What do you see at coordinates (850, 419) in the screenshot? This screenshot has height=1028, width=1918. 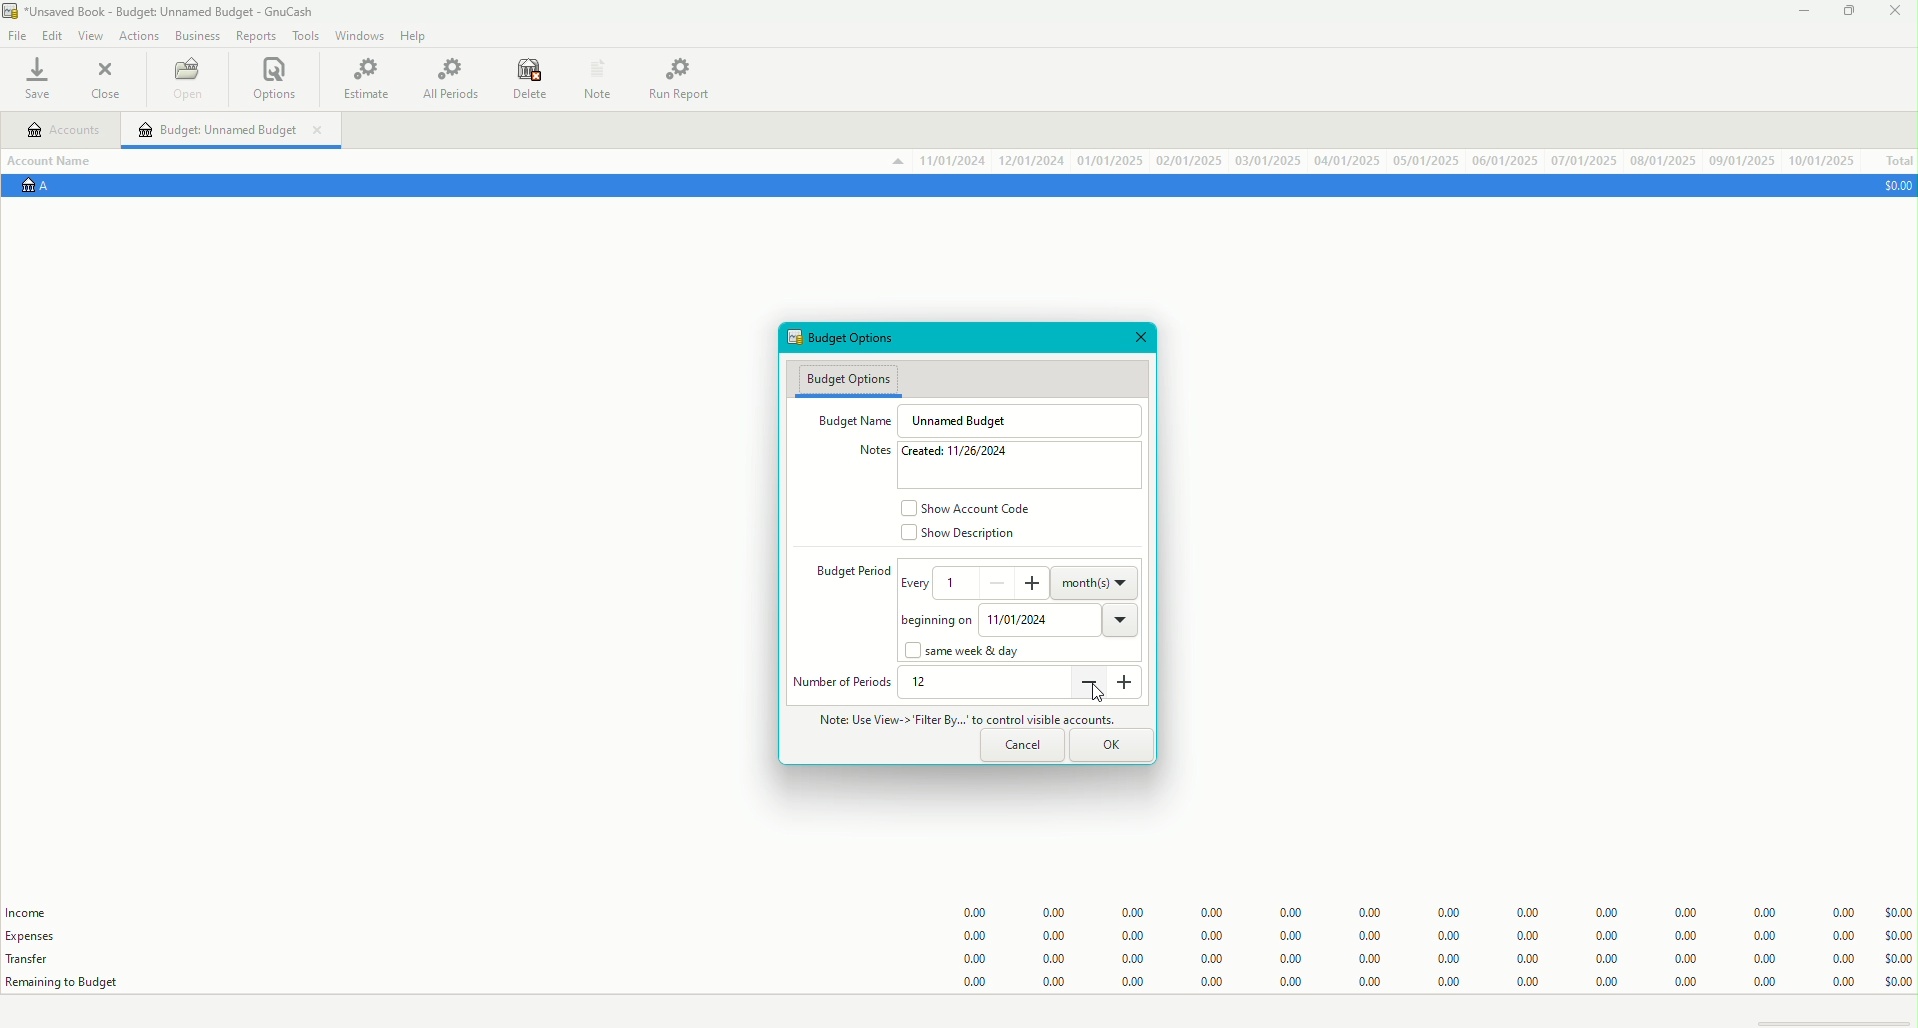 I see `Budget Name.` at bounding box center [850, 419].